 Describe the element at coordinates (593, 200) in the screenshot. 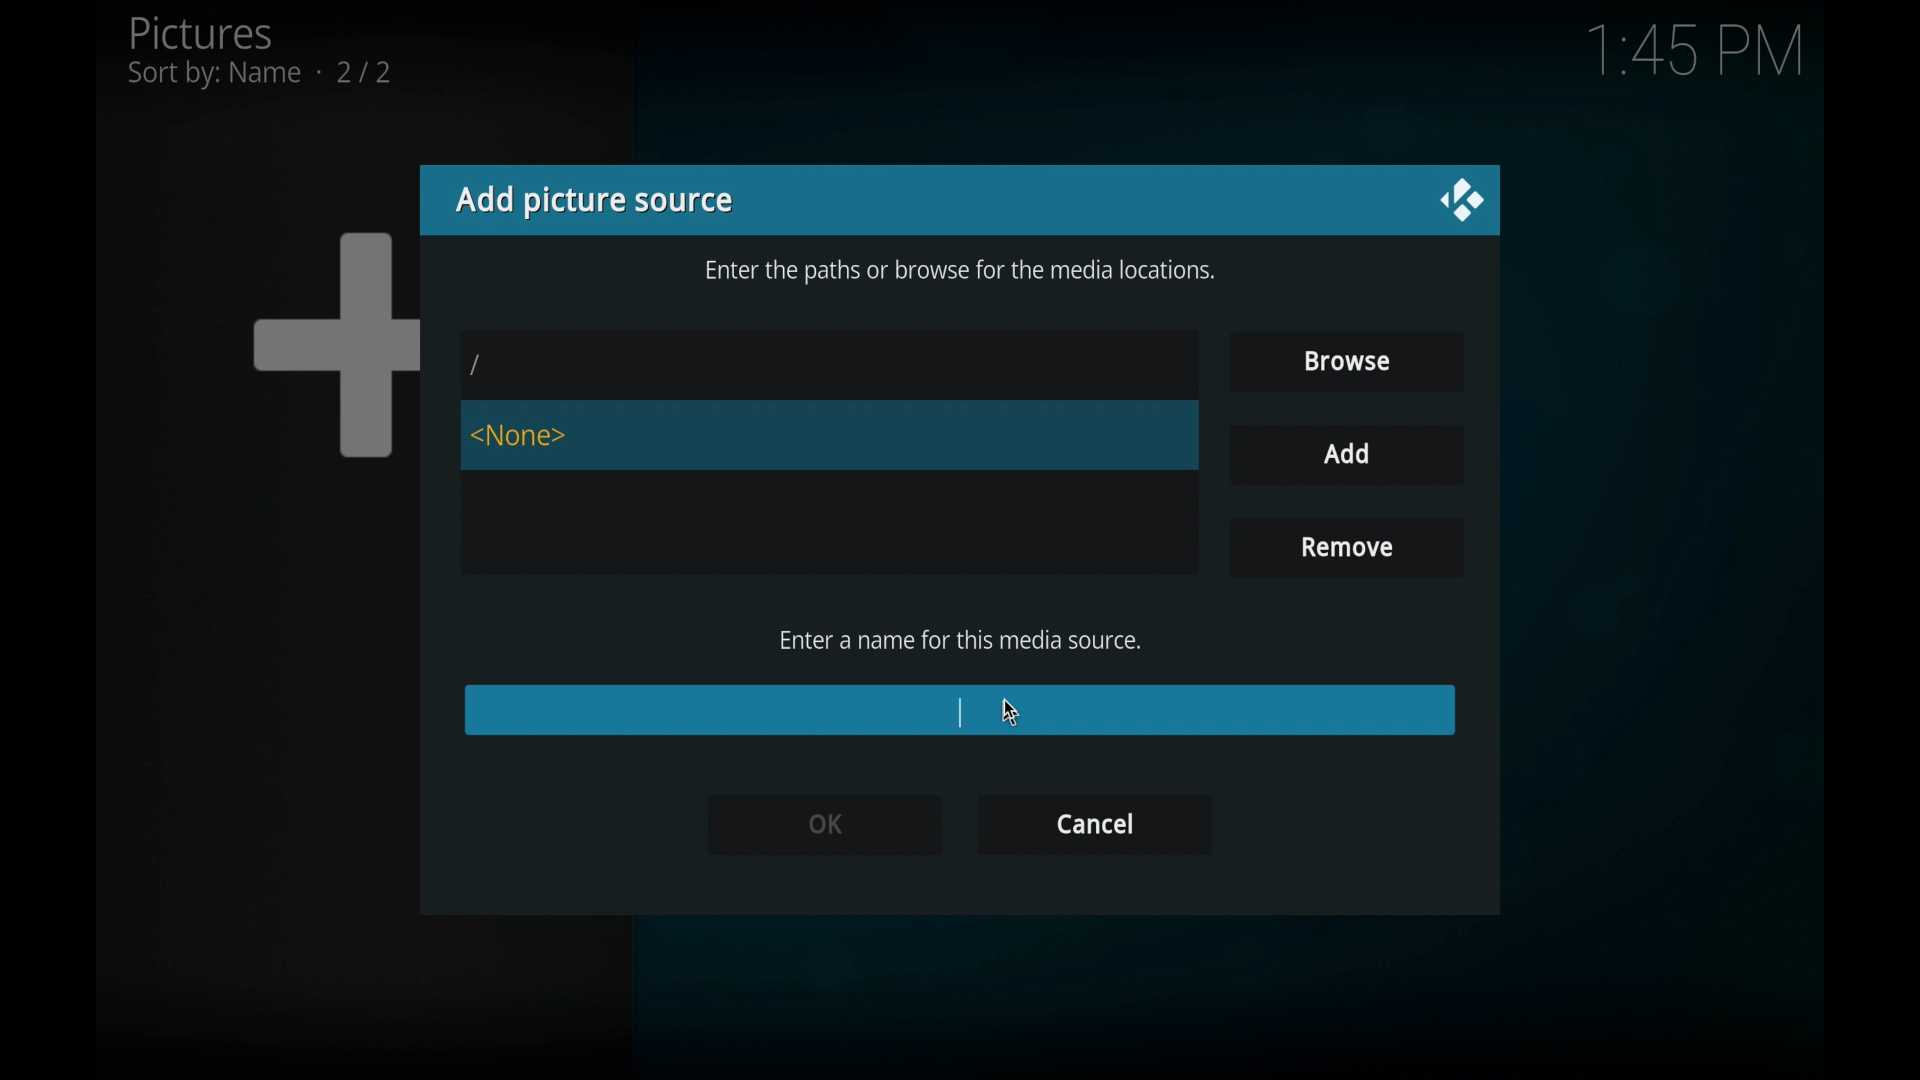

I see `add picture source` at that location.